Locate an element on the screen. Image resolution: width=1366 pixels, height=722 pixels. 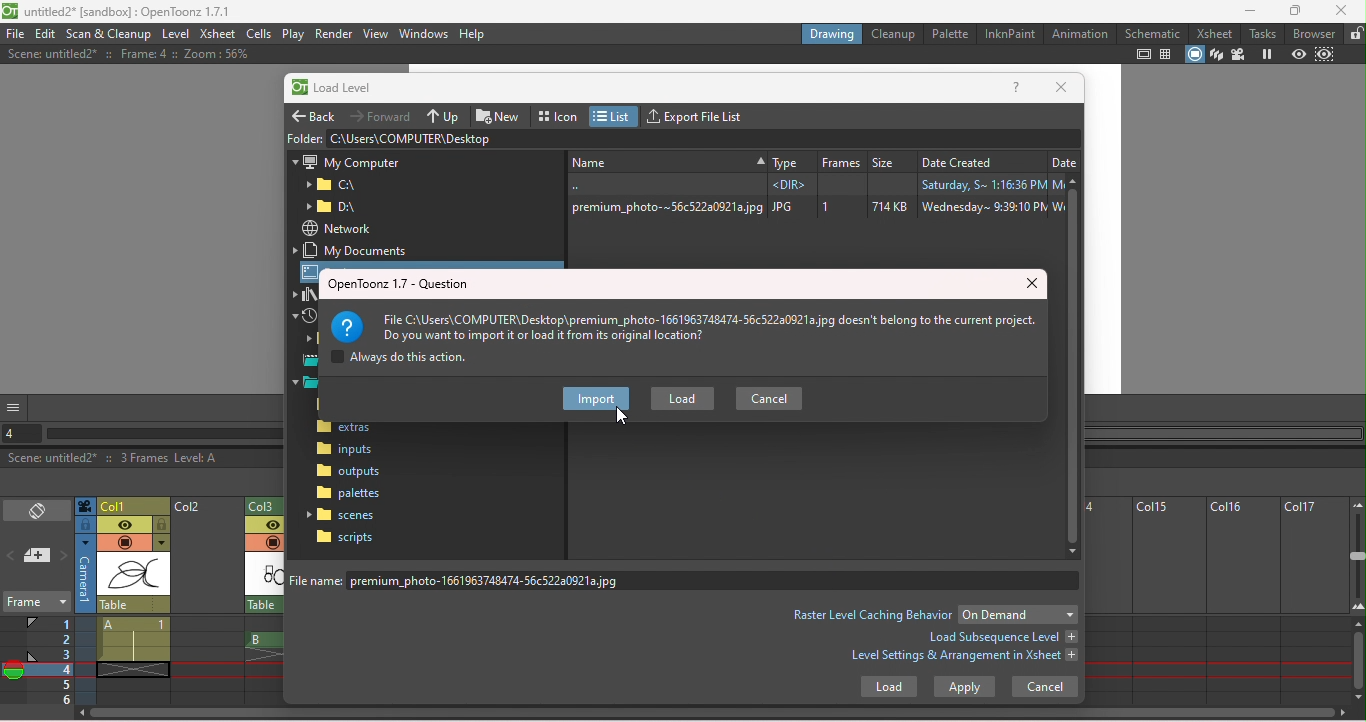
column 17 is located at coordinates (1314, 601).